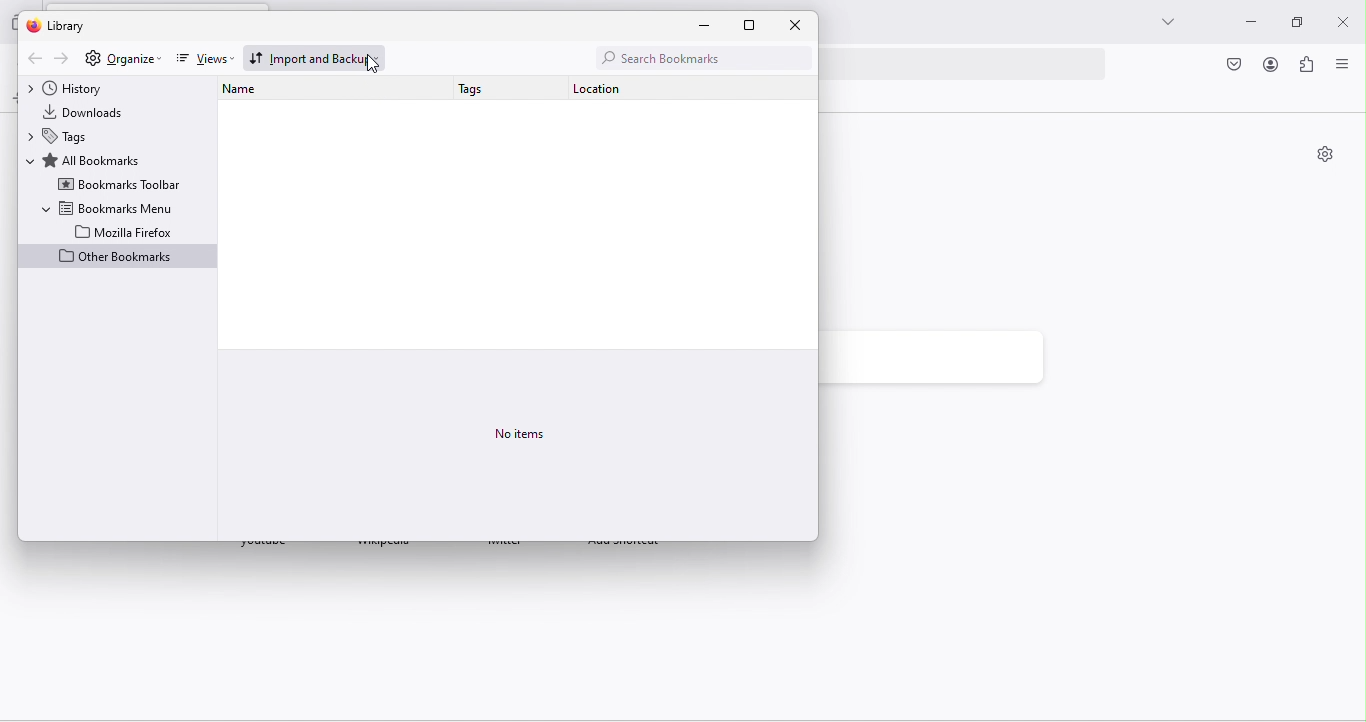 Image resolution: width=1366 pixels, height=722 pixels. Describe the element at coordinates (134, 58) in the screenshot. I see `organize` at that location.